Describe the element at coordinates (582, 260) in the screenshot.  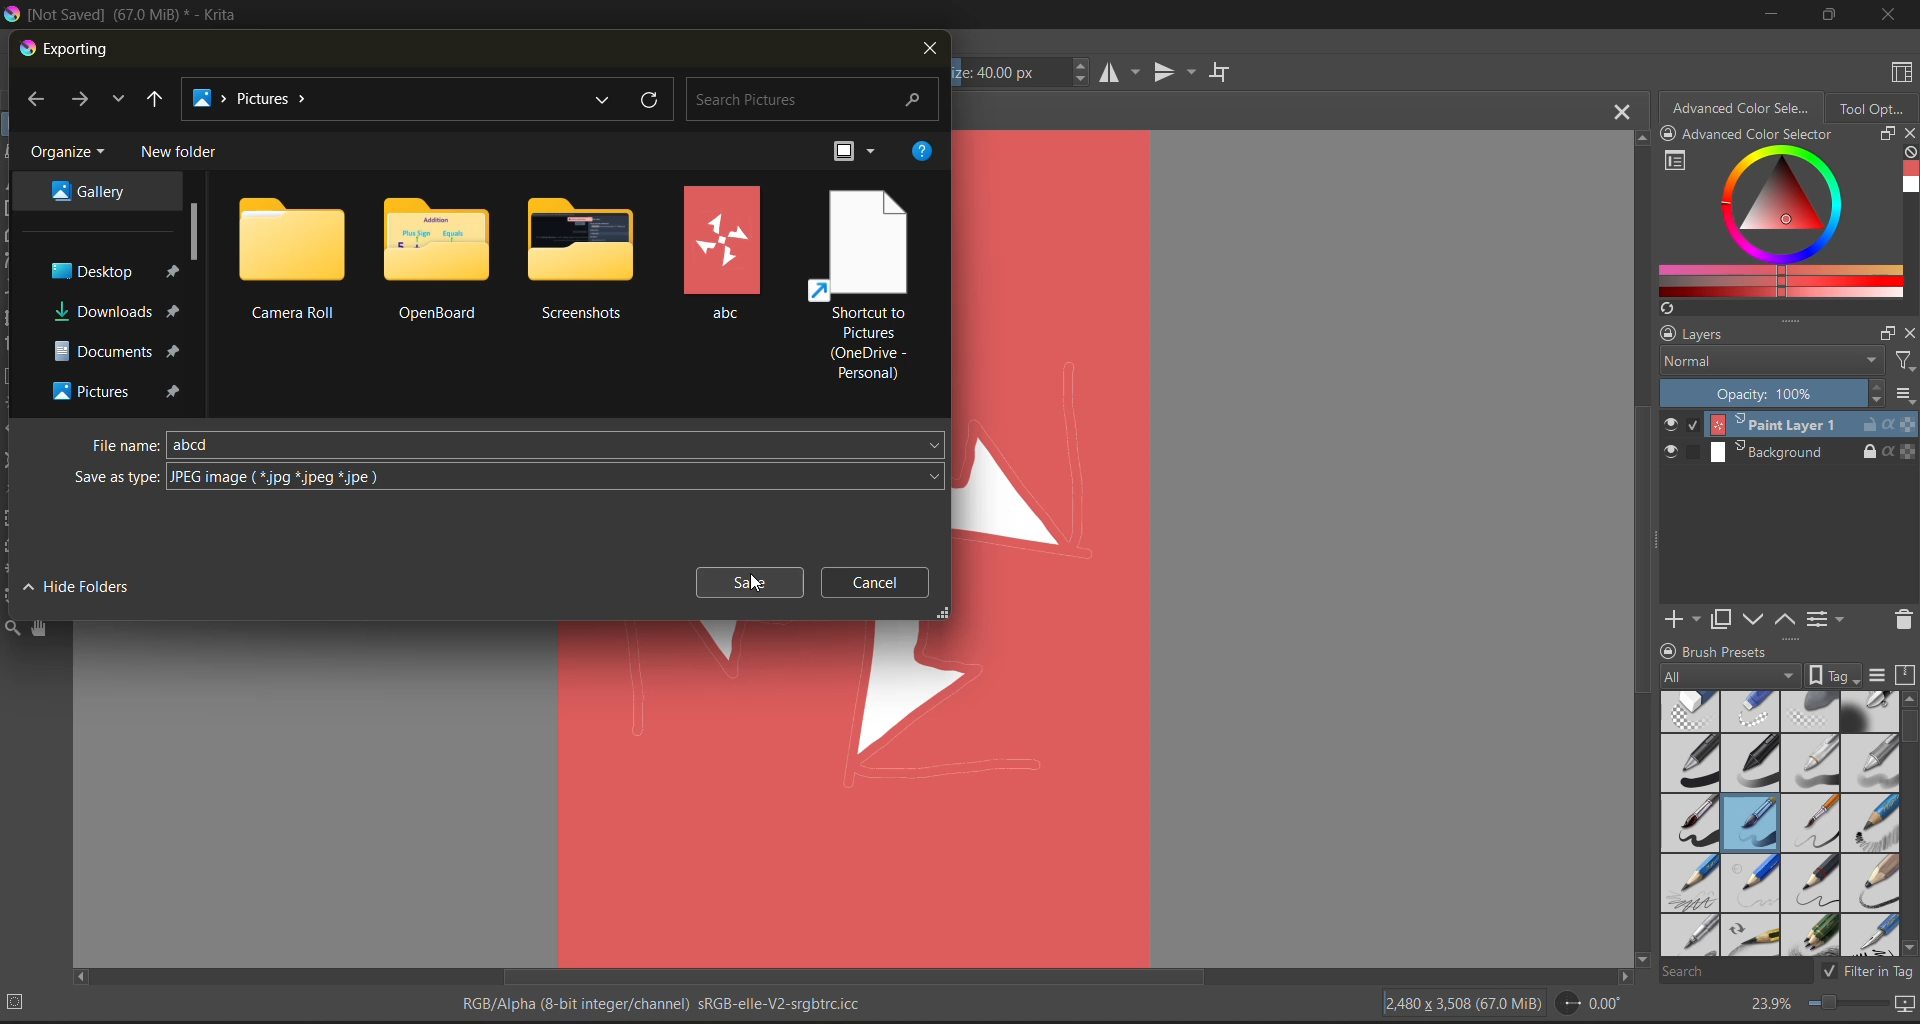
I see `folders and files` at that location.